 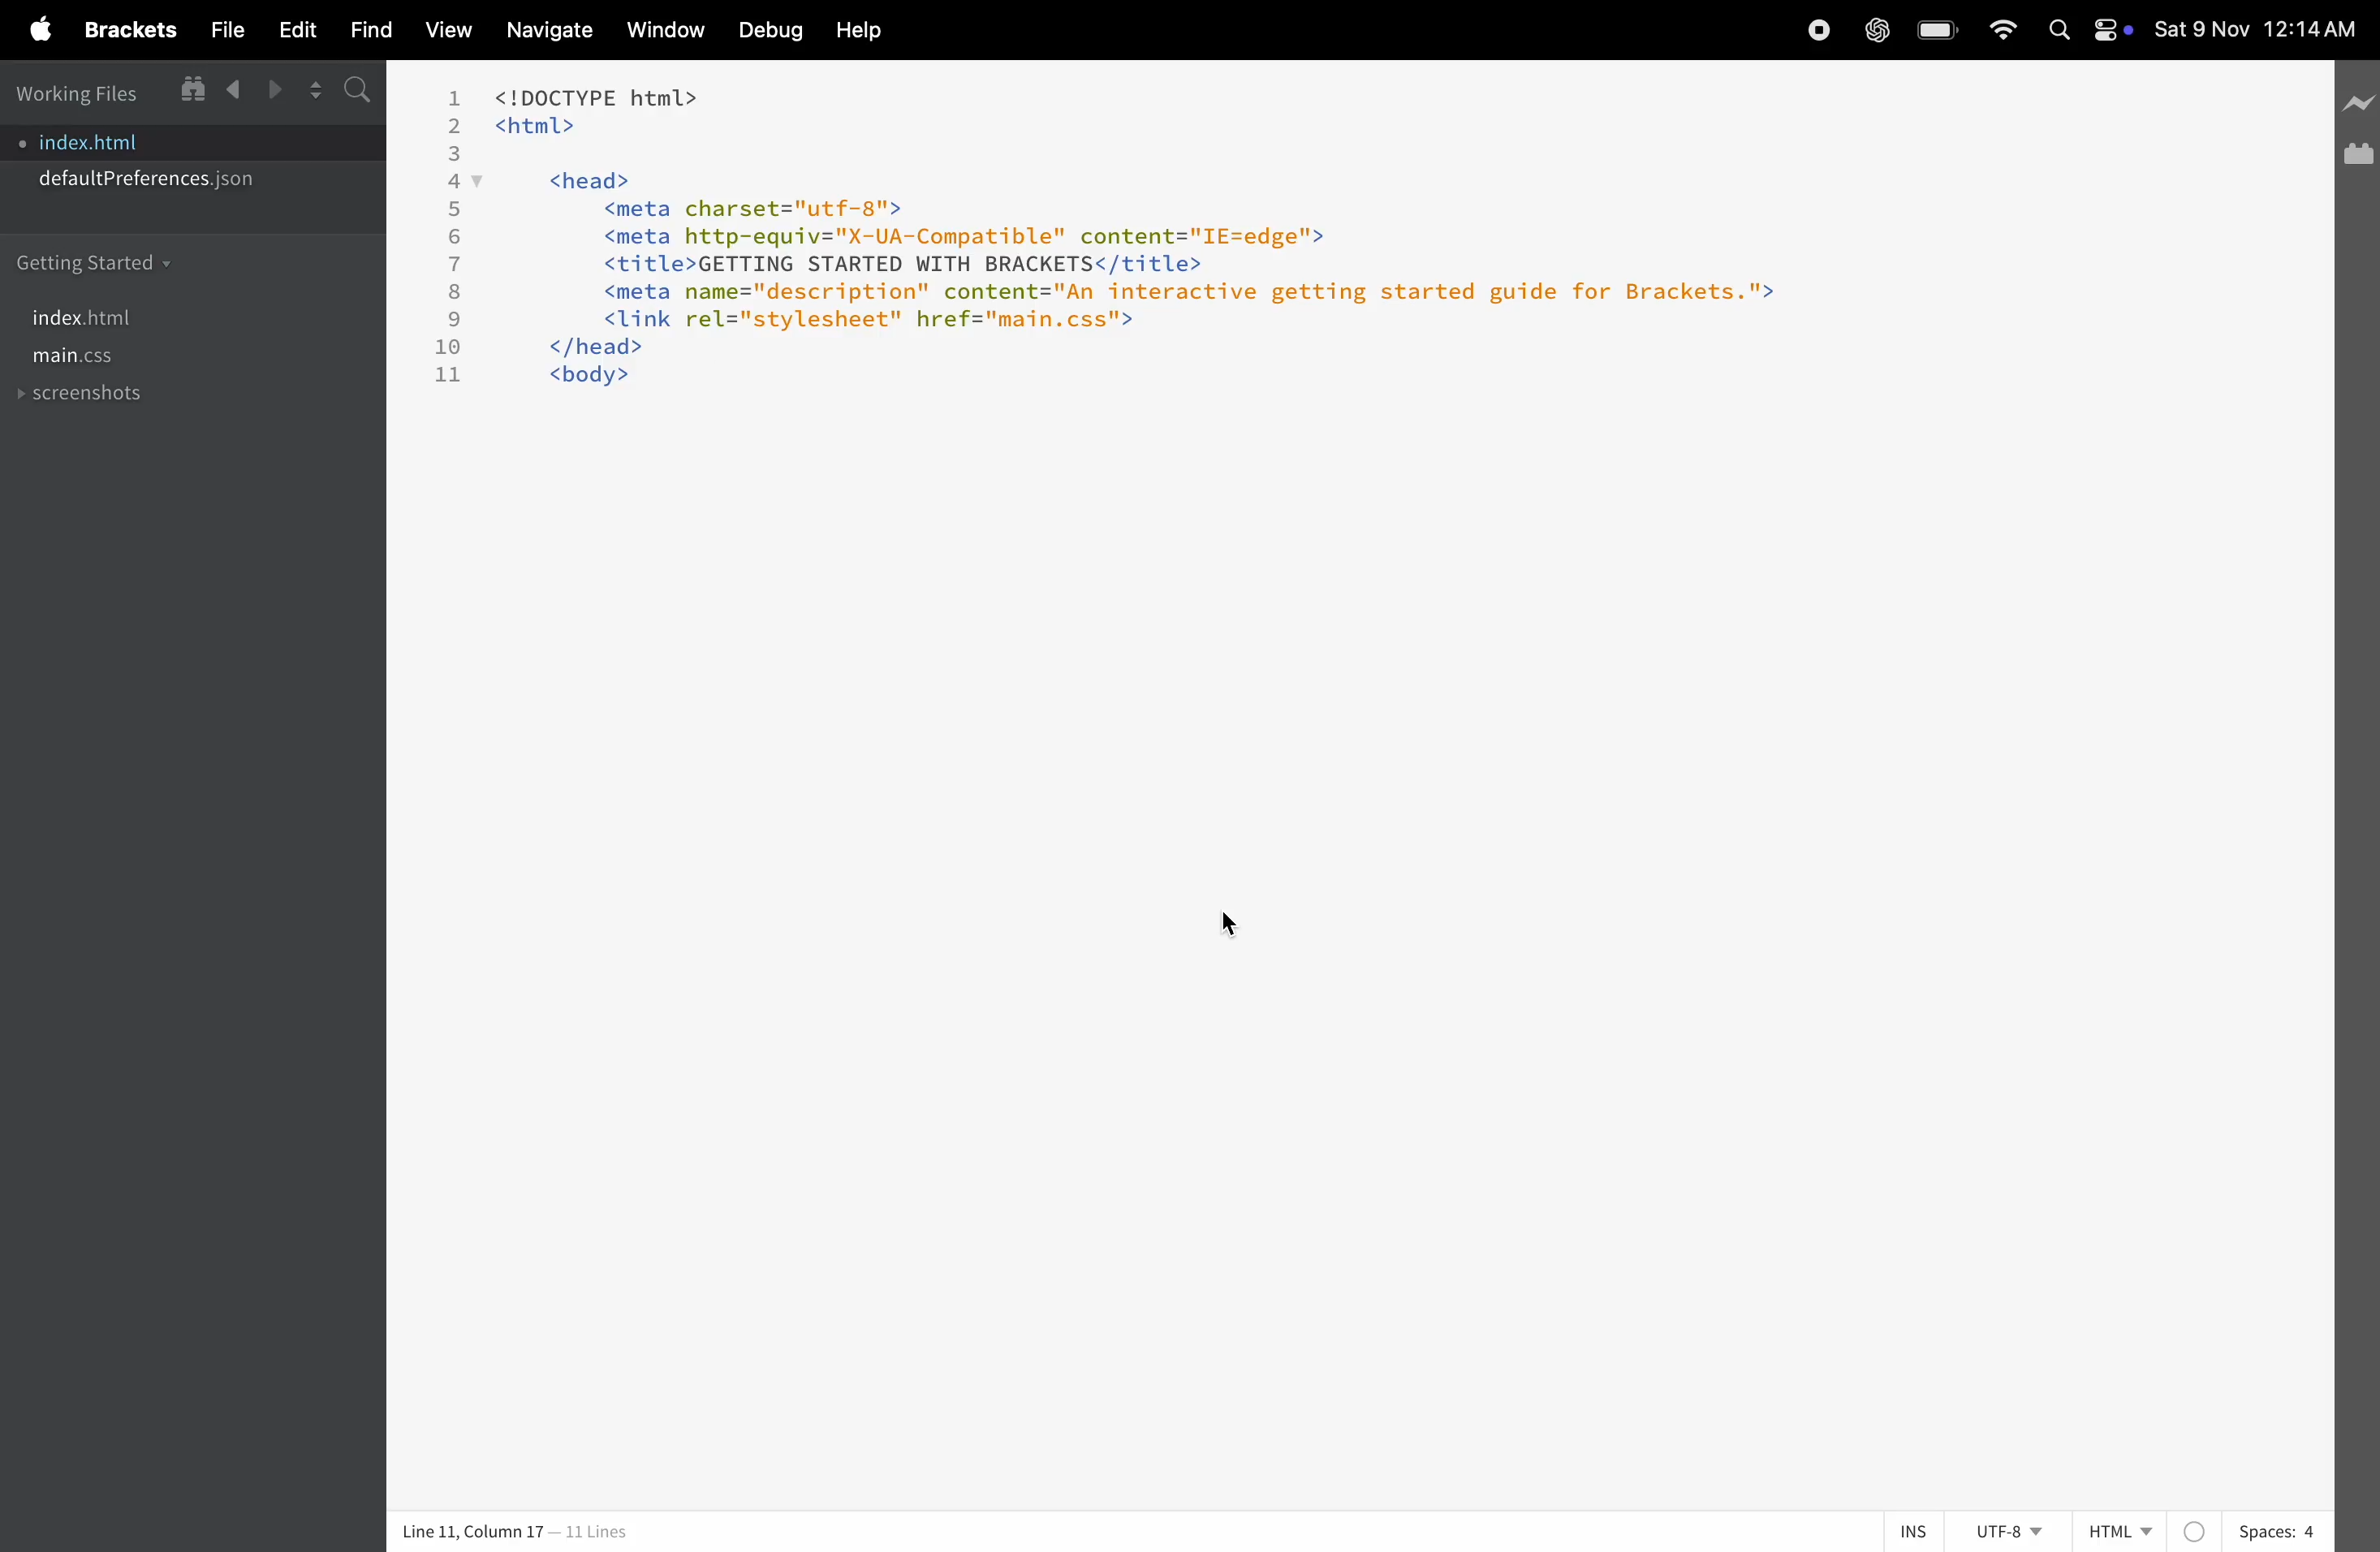 What do you see at coordinates (2087, 25) in the screenshot?
I see `apple widgets` at bounding box center [2087, 25].